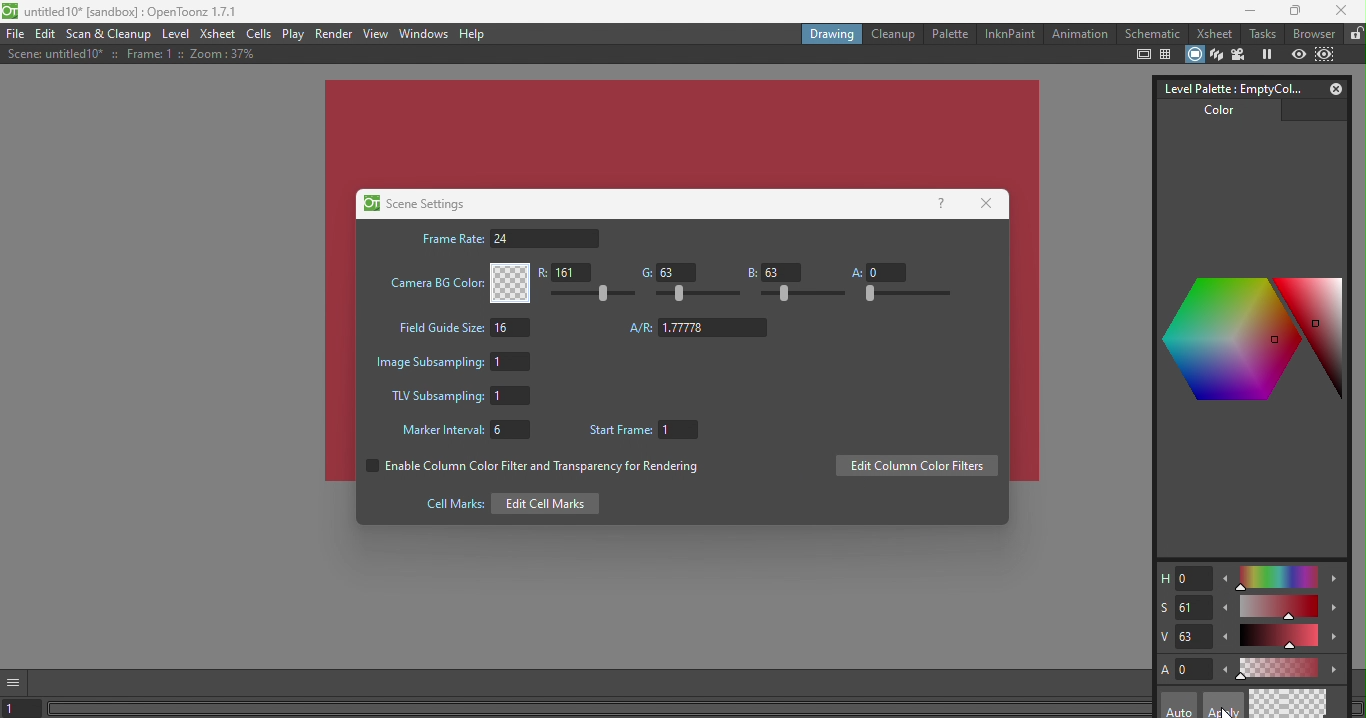 The width and height of the screenshot is (1366, 718). What do you see at coordinates (1212, 34) in the screenshot?
I see `Xsheet` at bounding box center [1212, 34].